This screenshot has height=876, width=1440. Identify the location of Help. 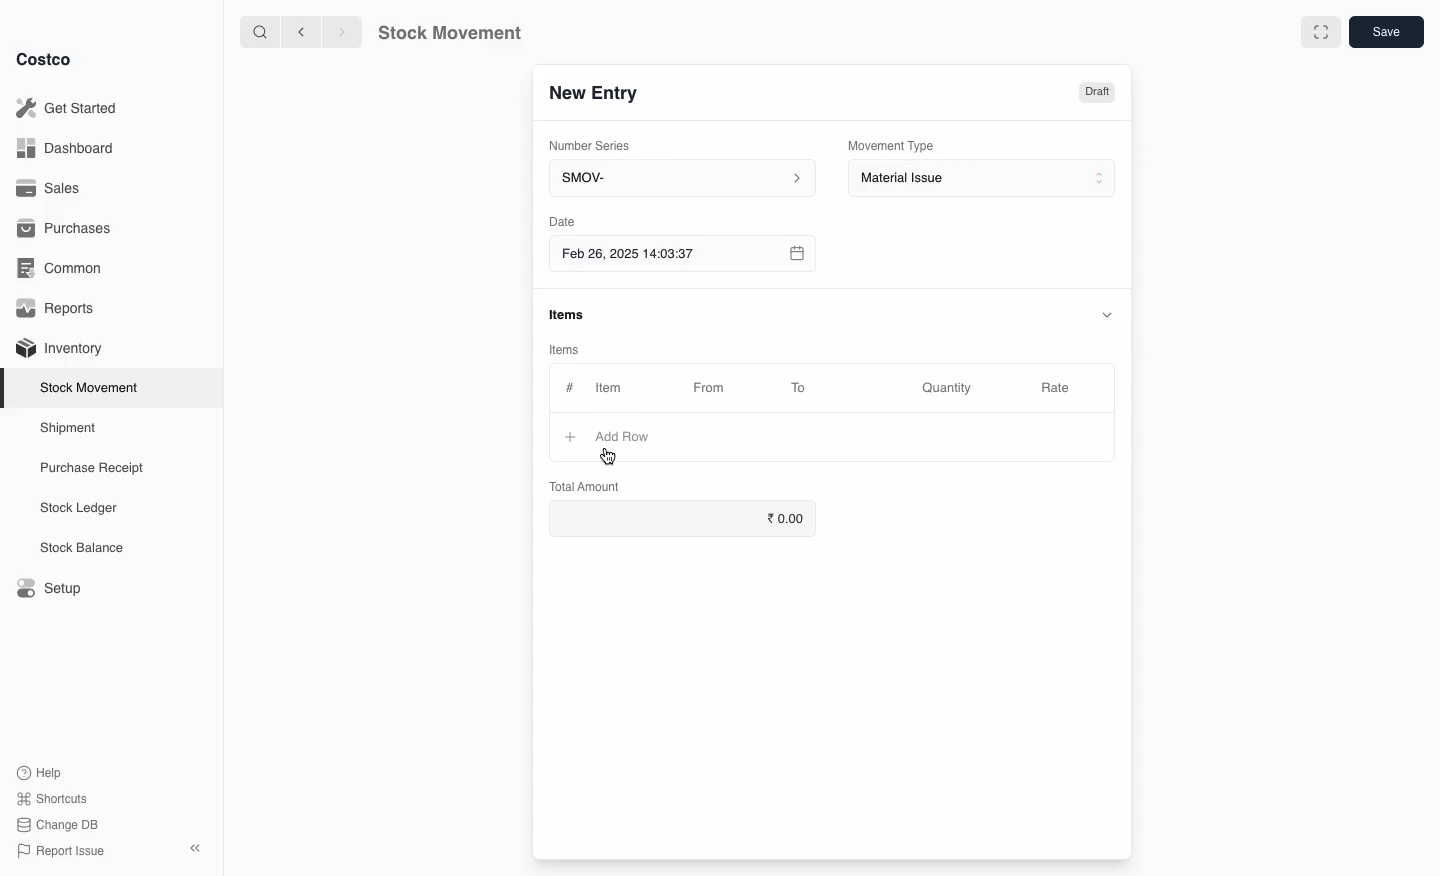
(41, 770).